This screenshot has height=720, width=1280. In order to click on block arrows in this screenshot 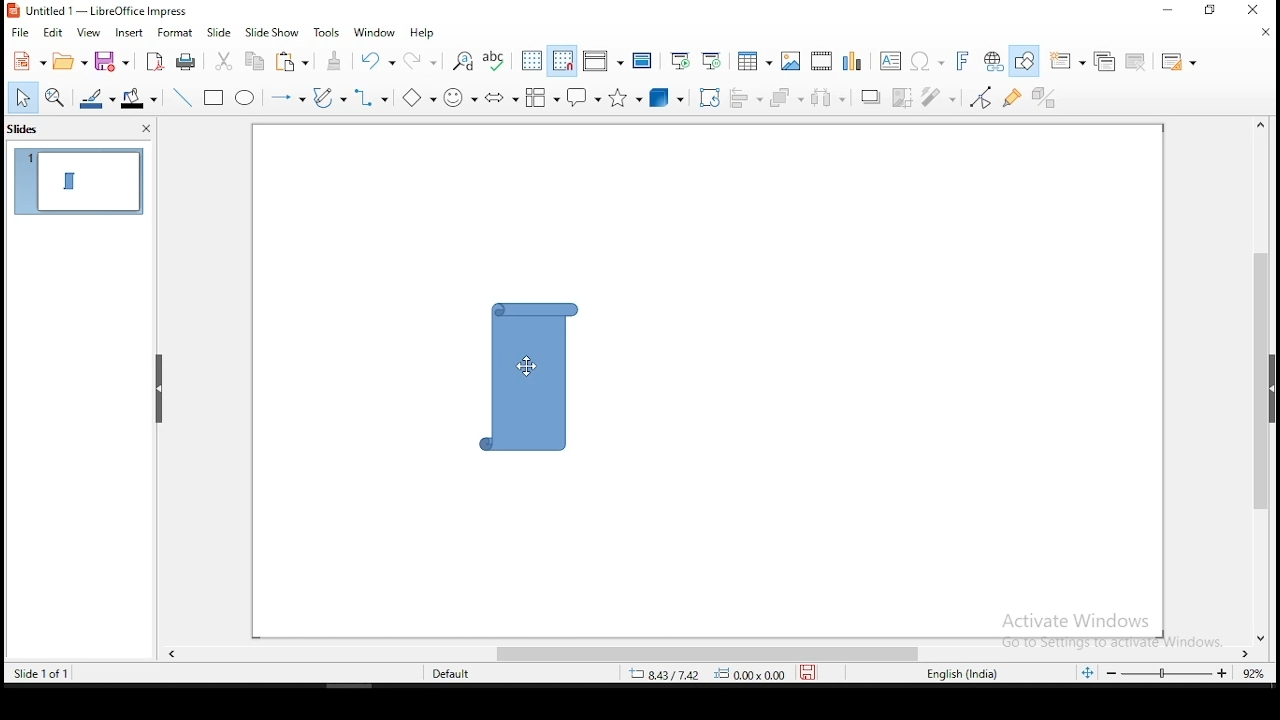, I will do `click(502, 97)`.